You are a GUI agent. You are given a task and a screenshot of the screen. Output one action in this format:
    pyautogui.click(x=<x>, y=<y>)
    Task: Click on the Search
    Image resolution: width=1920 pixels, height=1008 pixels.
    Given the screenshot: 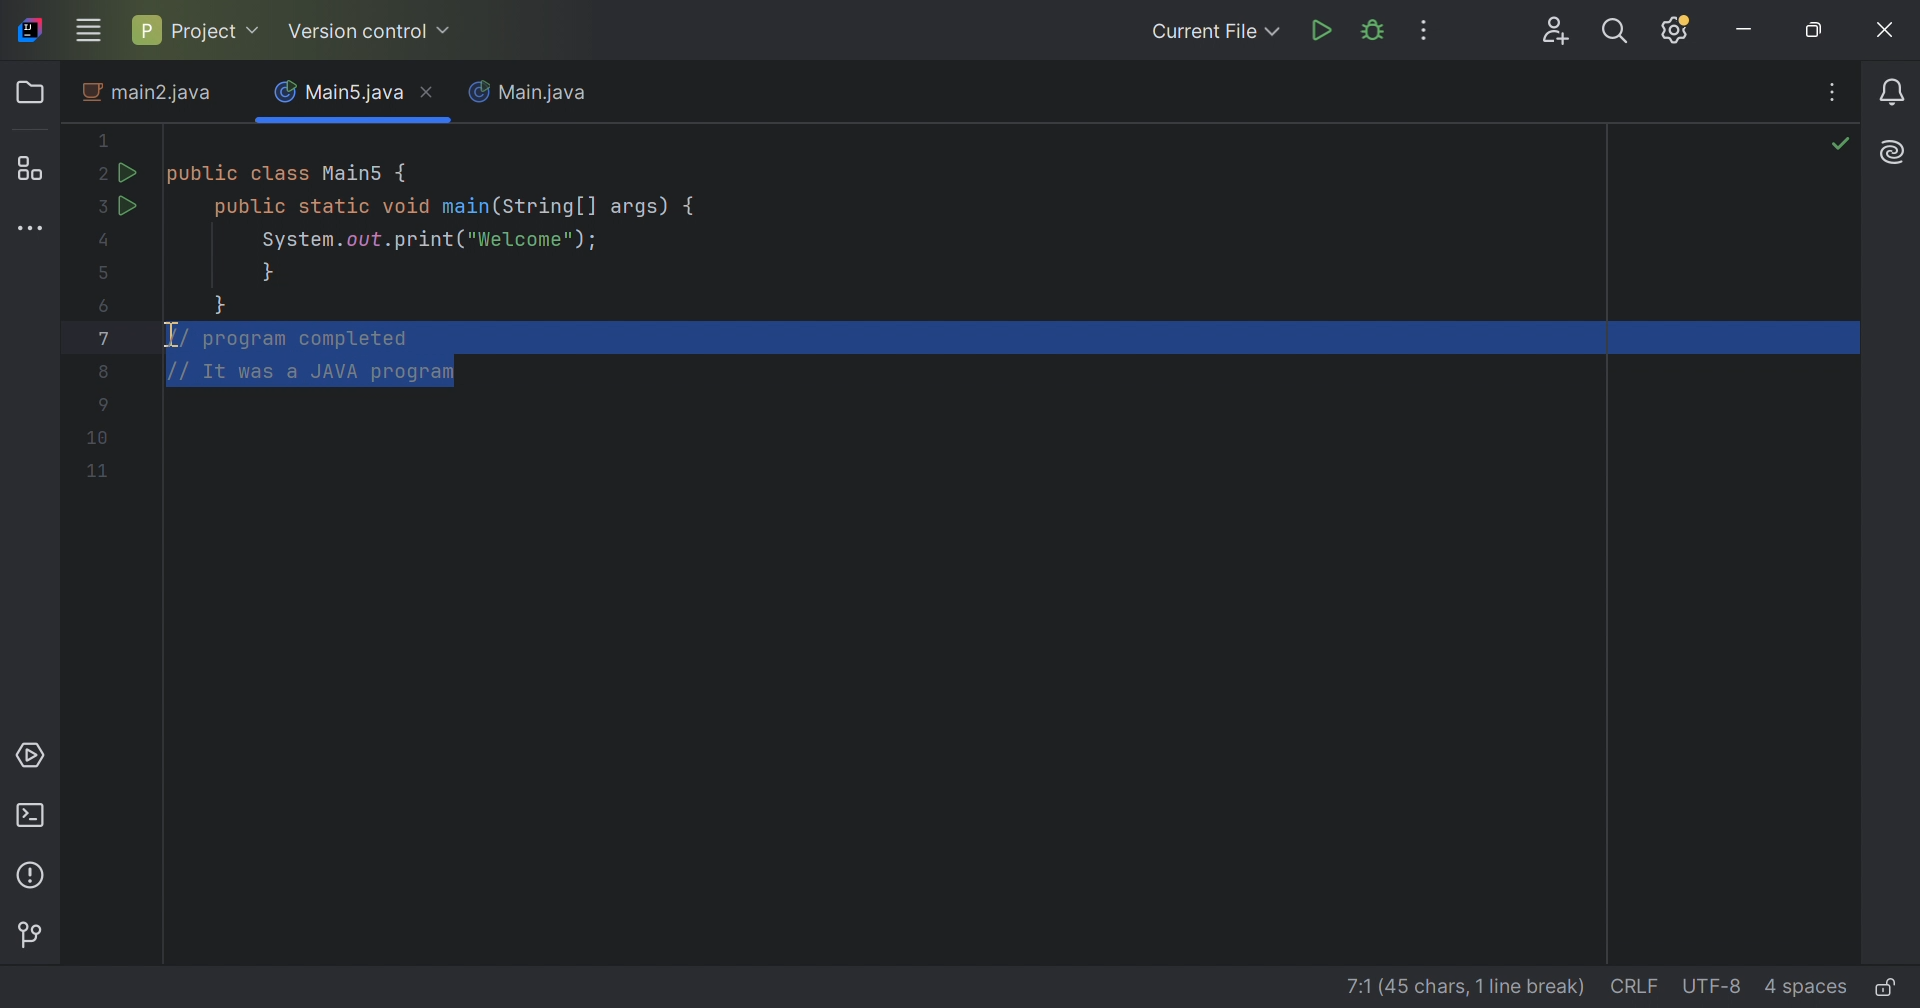 What is the action you would take?
    pyautogui.click(x=1621, y=32)
    